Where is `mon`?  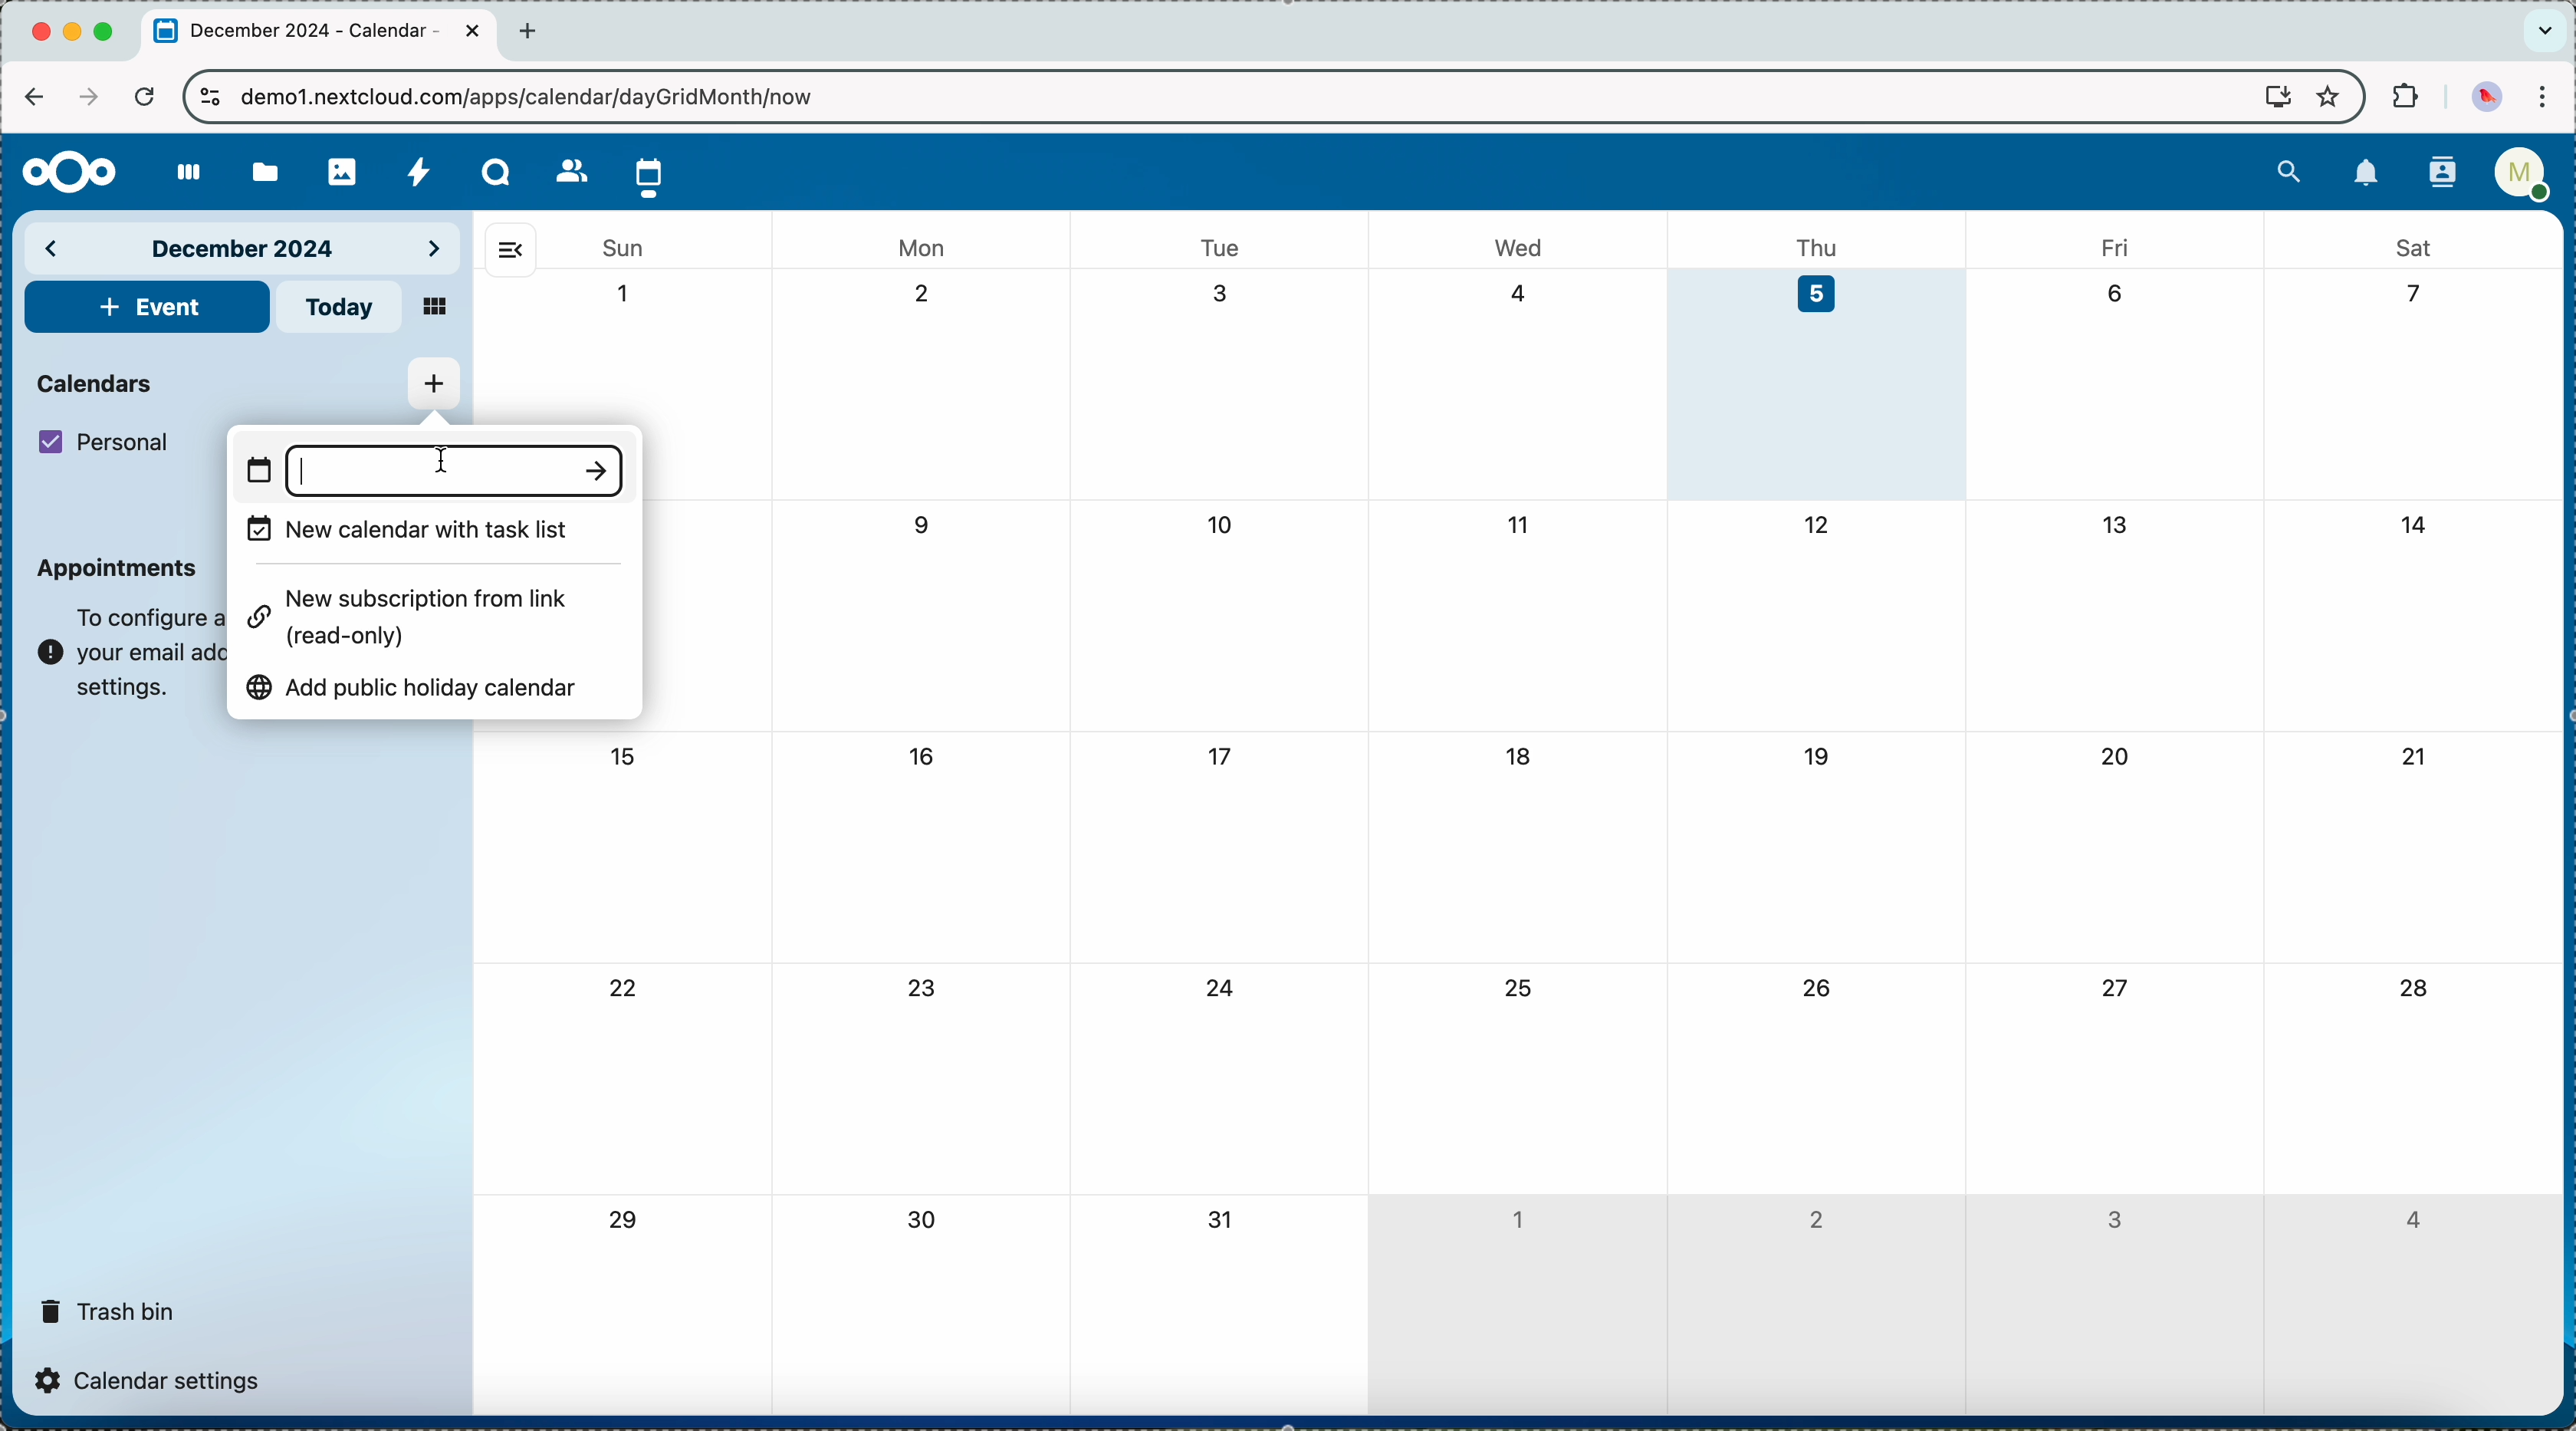 mon is located at coordinates (924, 241).